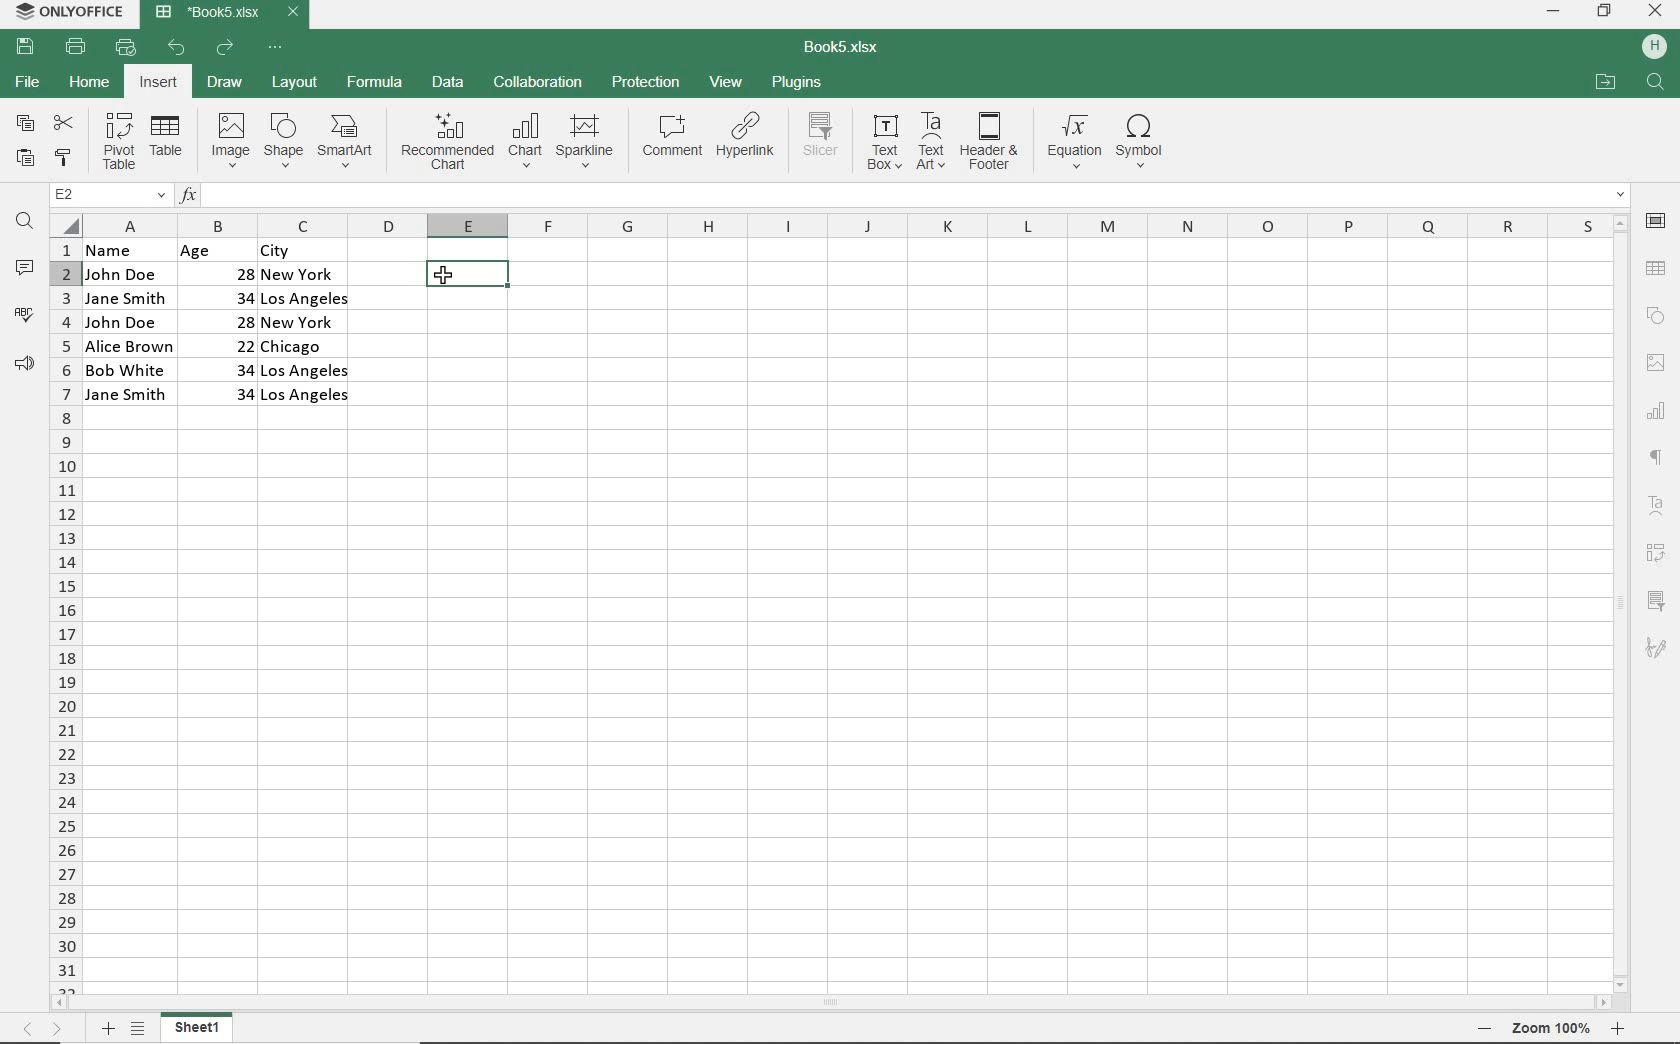  I want to click on FIND, so click(23, 224).